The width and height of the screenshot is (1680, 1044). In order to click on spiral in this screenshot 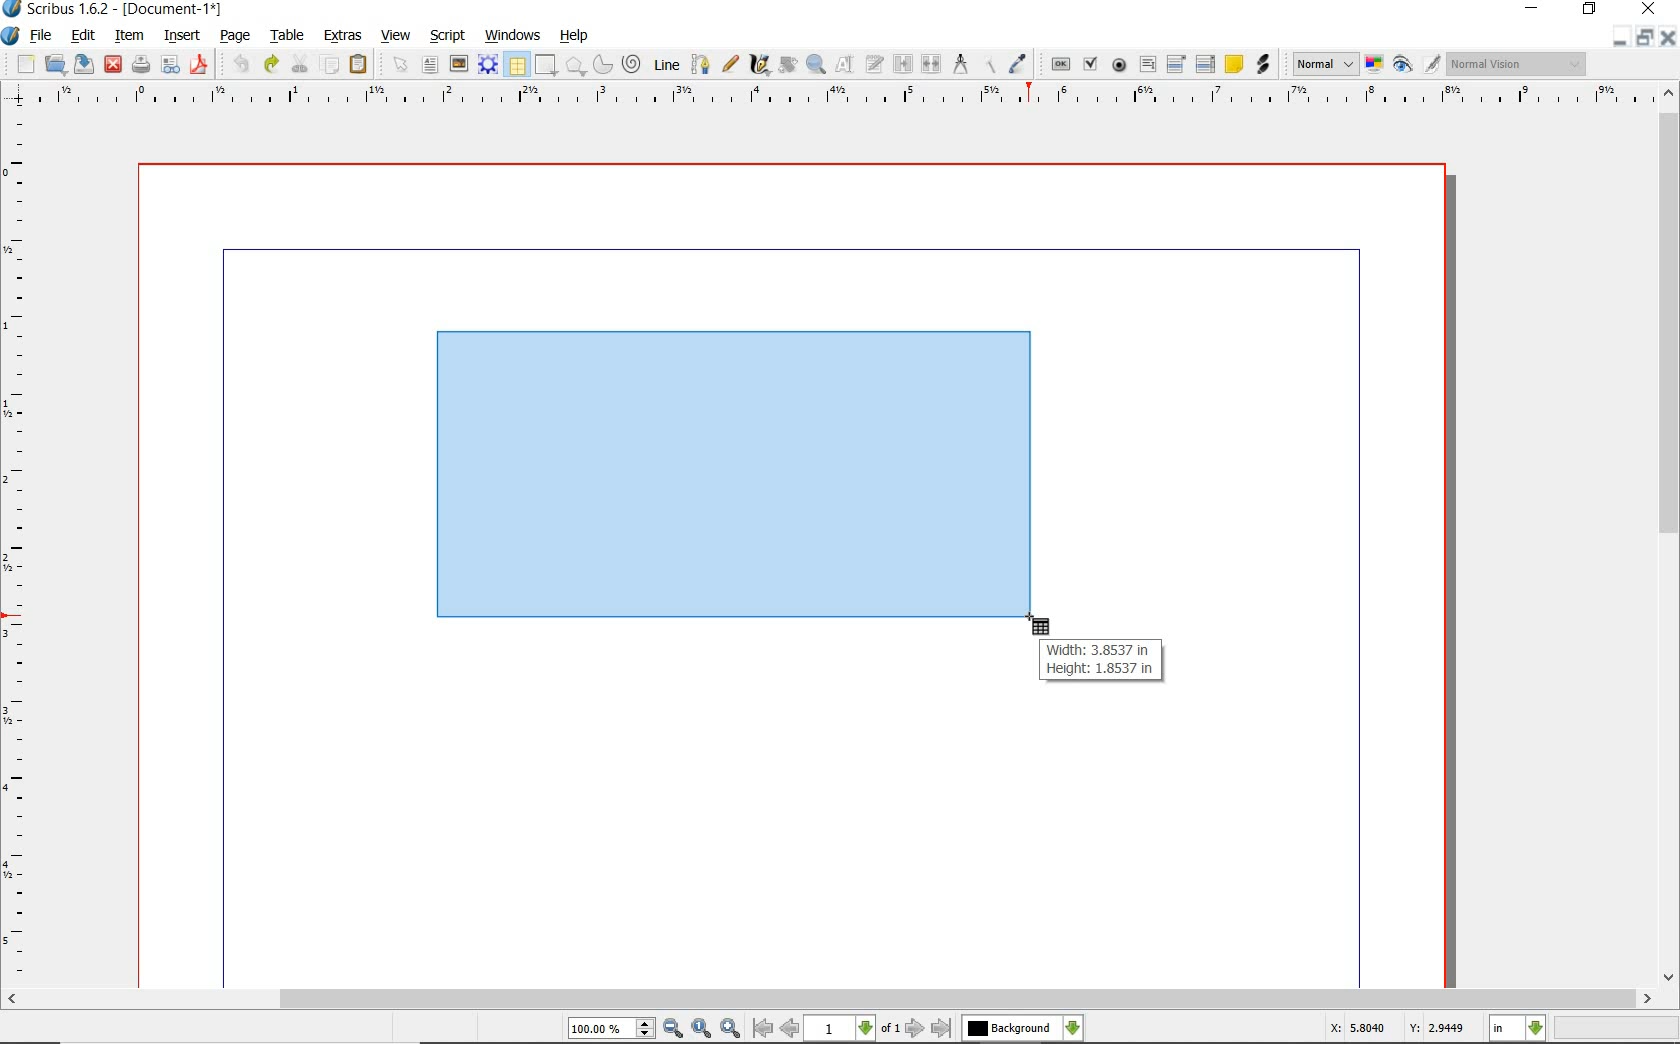, I will do `click(633, 65)`.